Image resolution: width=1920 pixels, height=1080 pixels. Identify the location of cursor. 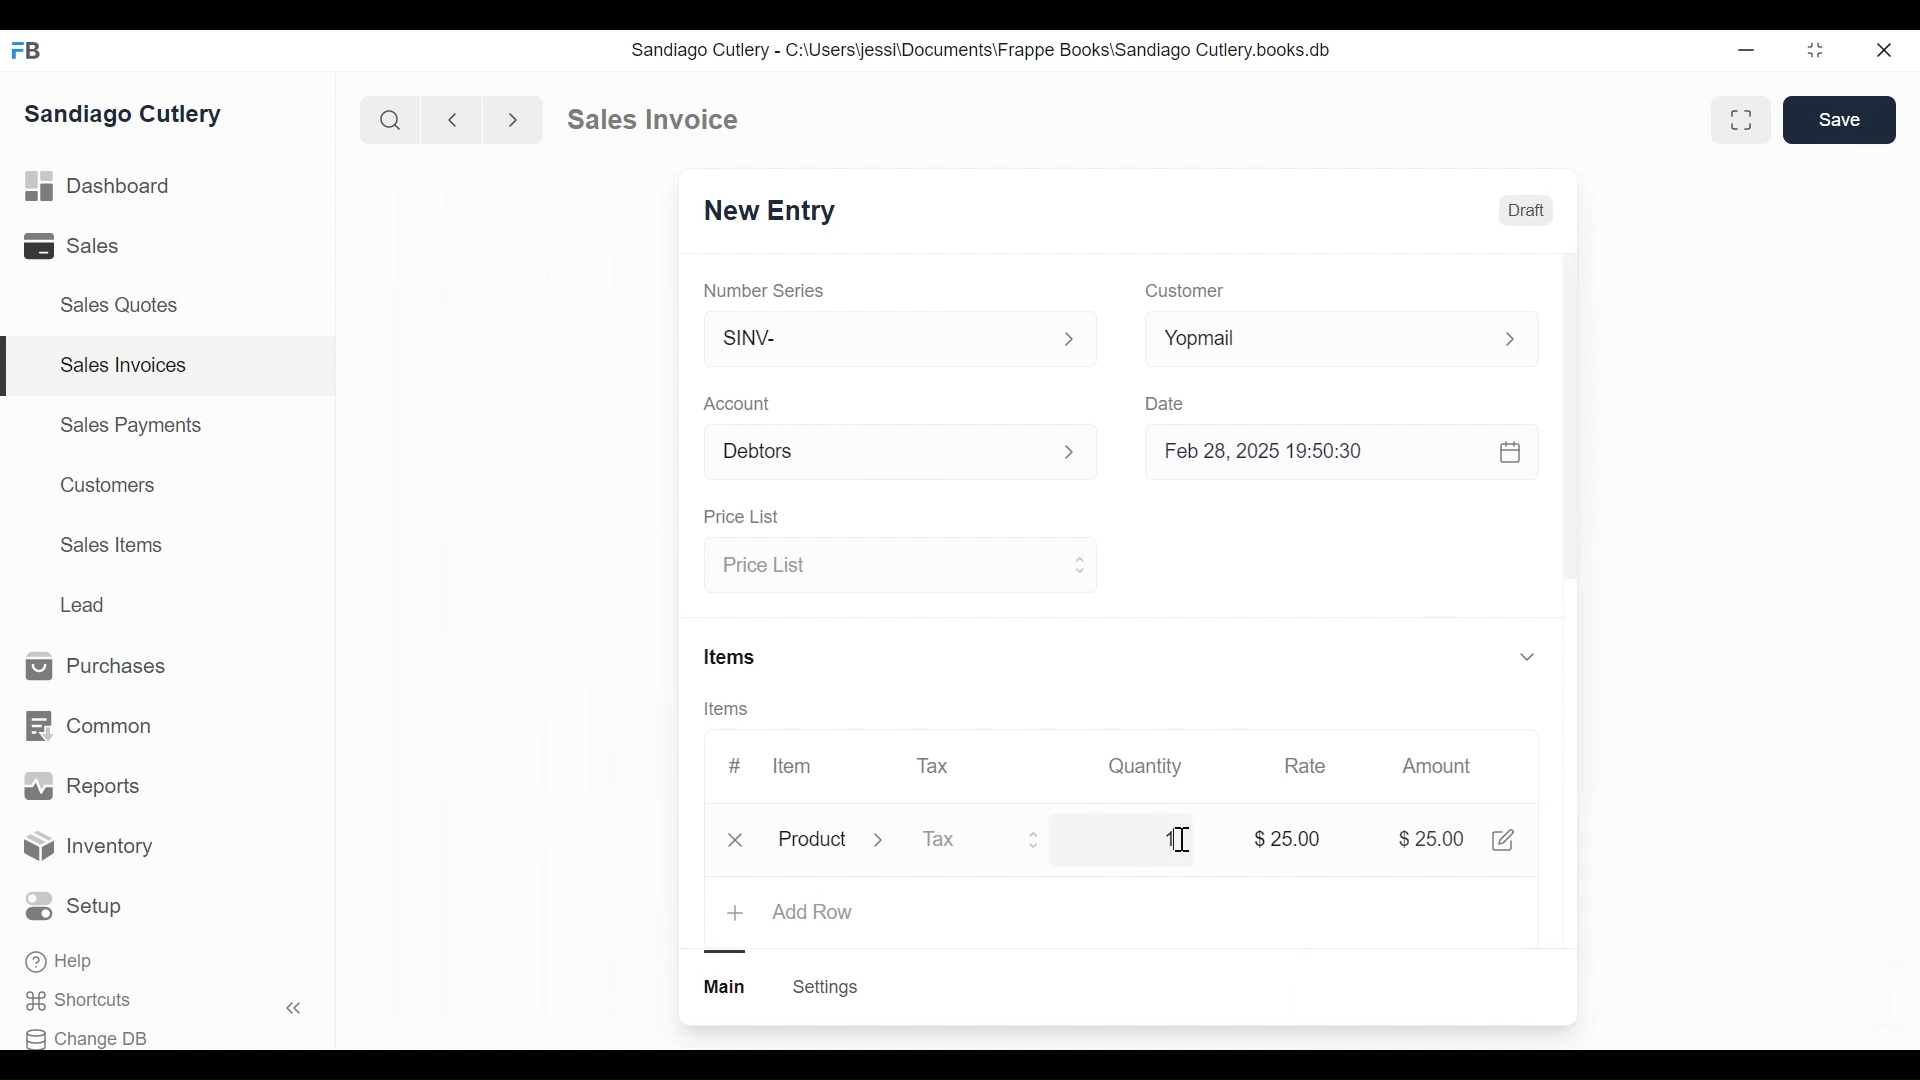
(1180, 840).